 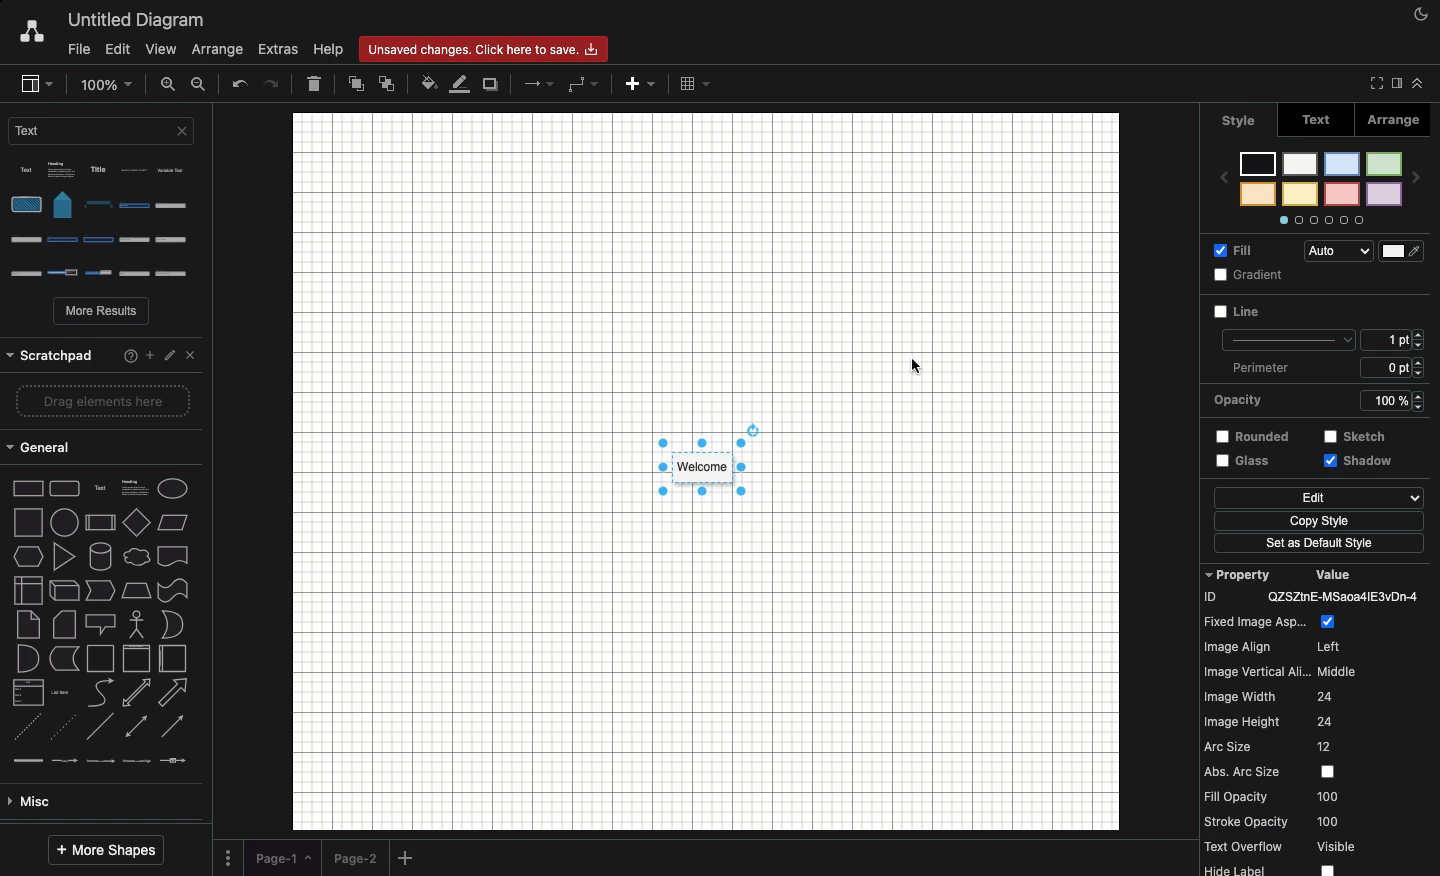 What do you see at coordinates (107, 222) in the screenshot?
I see `Options` at bounding box center [107, 222].